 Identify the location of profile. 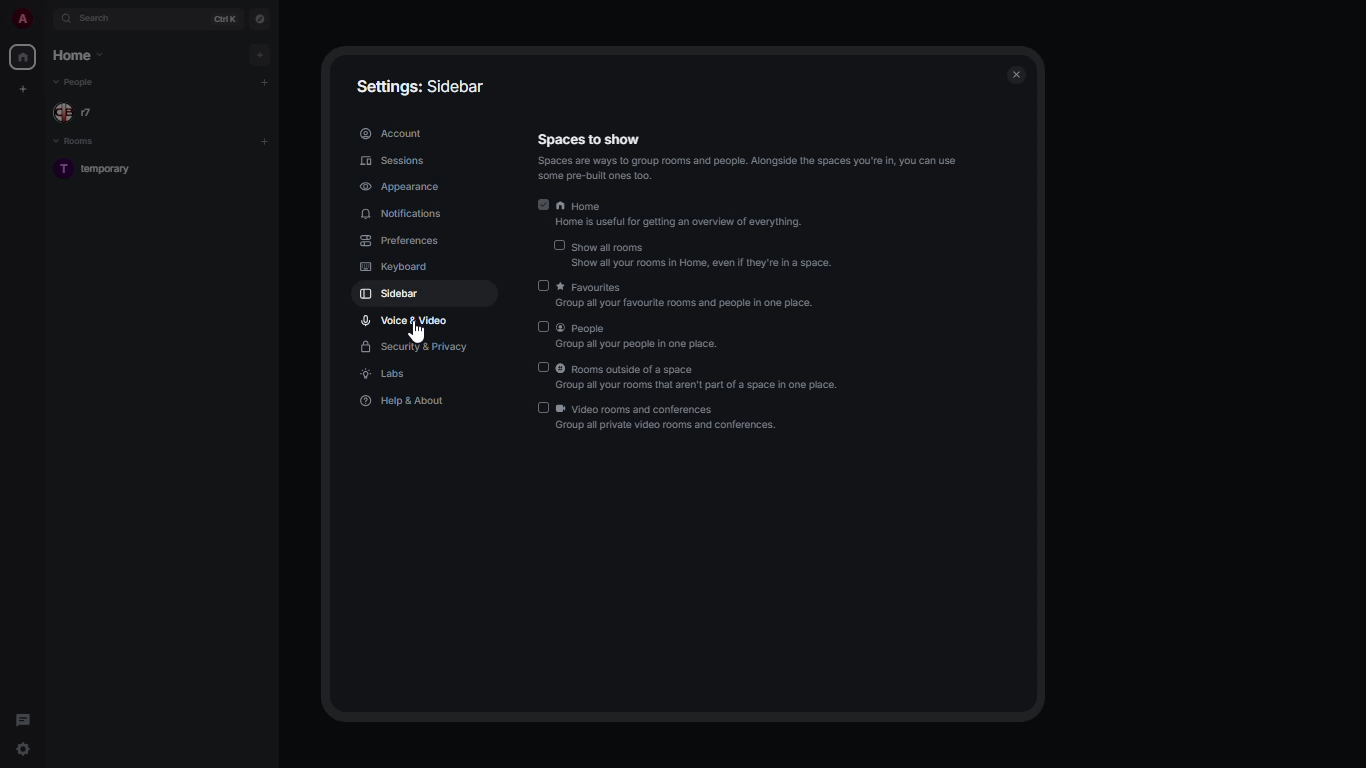
(21, 18).